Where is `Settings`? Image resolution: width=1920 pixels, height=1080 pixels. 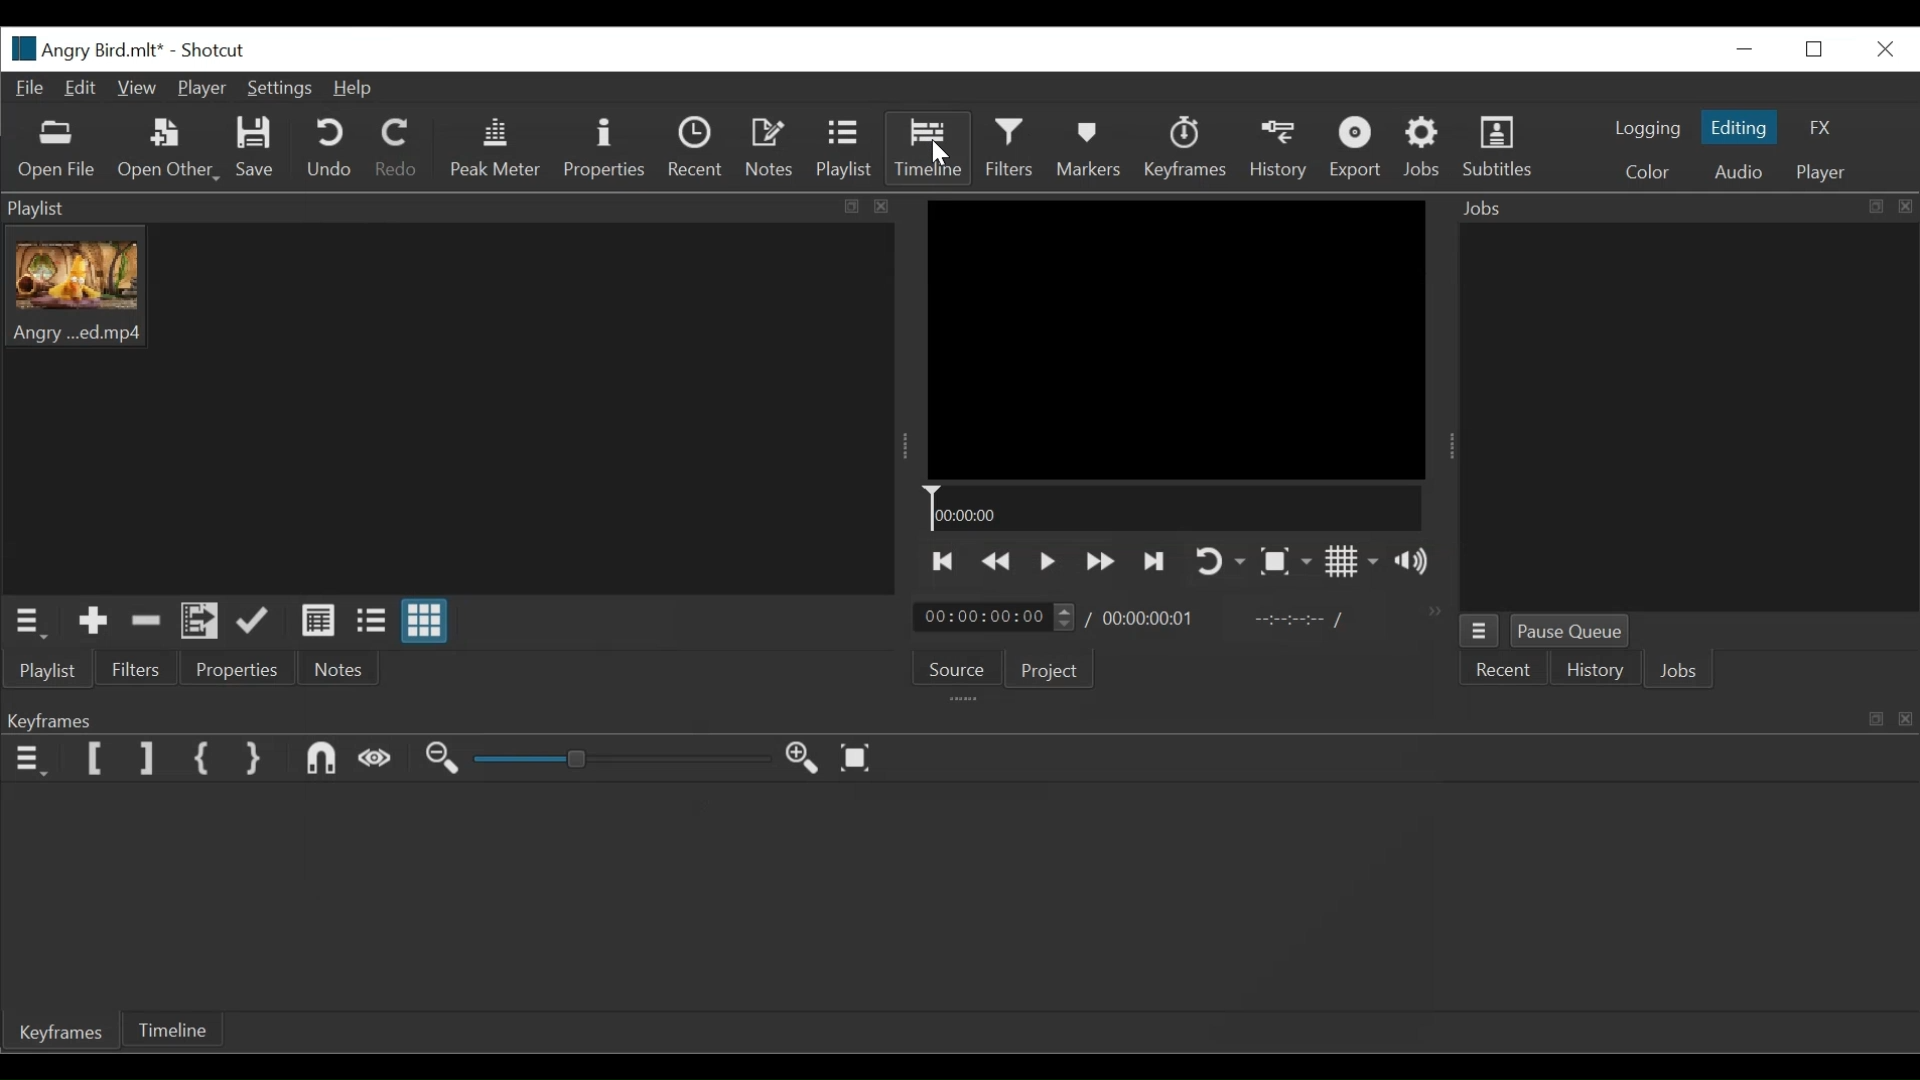 Settings is located at coordinates (278, 89).